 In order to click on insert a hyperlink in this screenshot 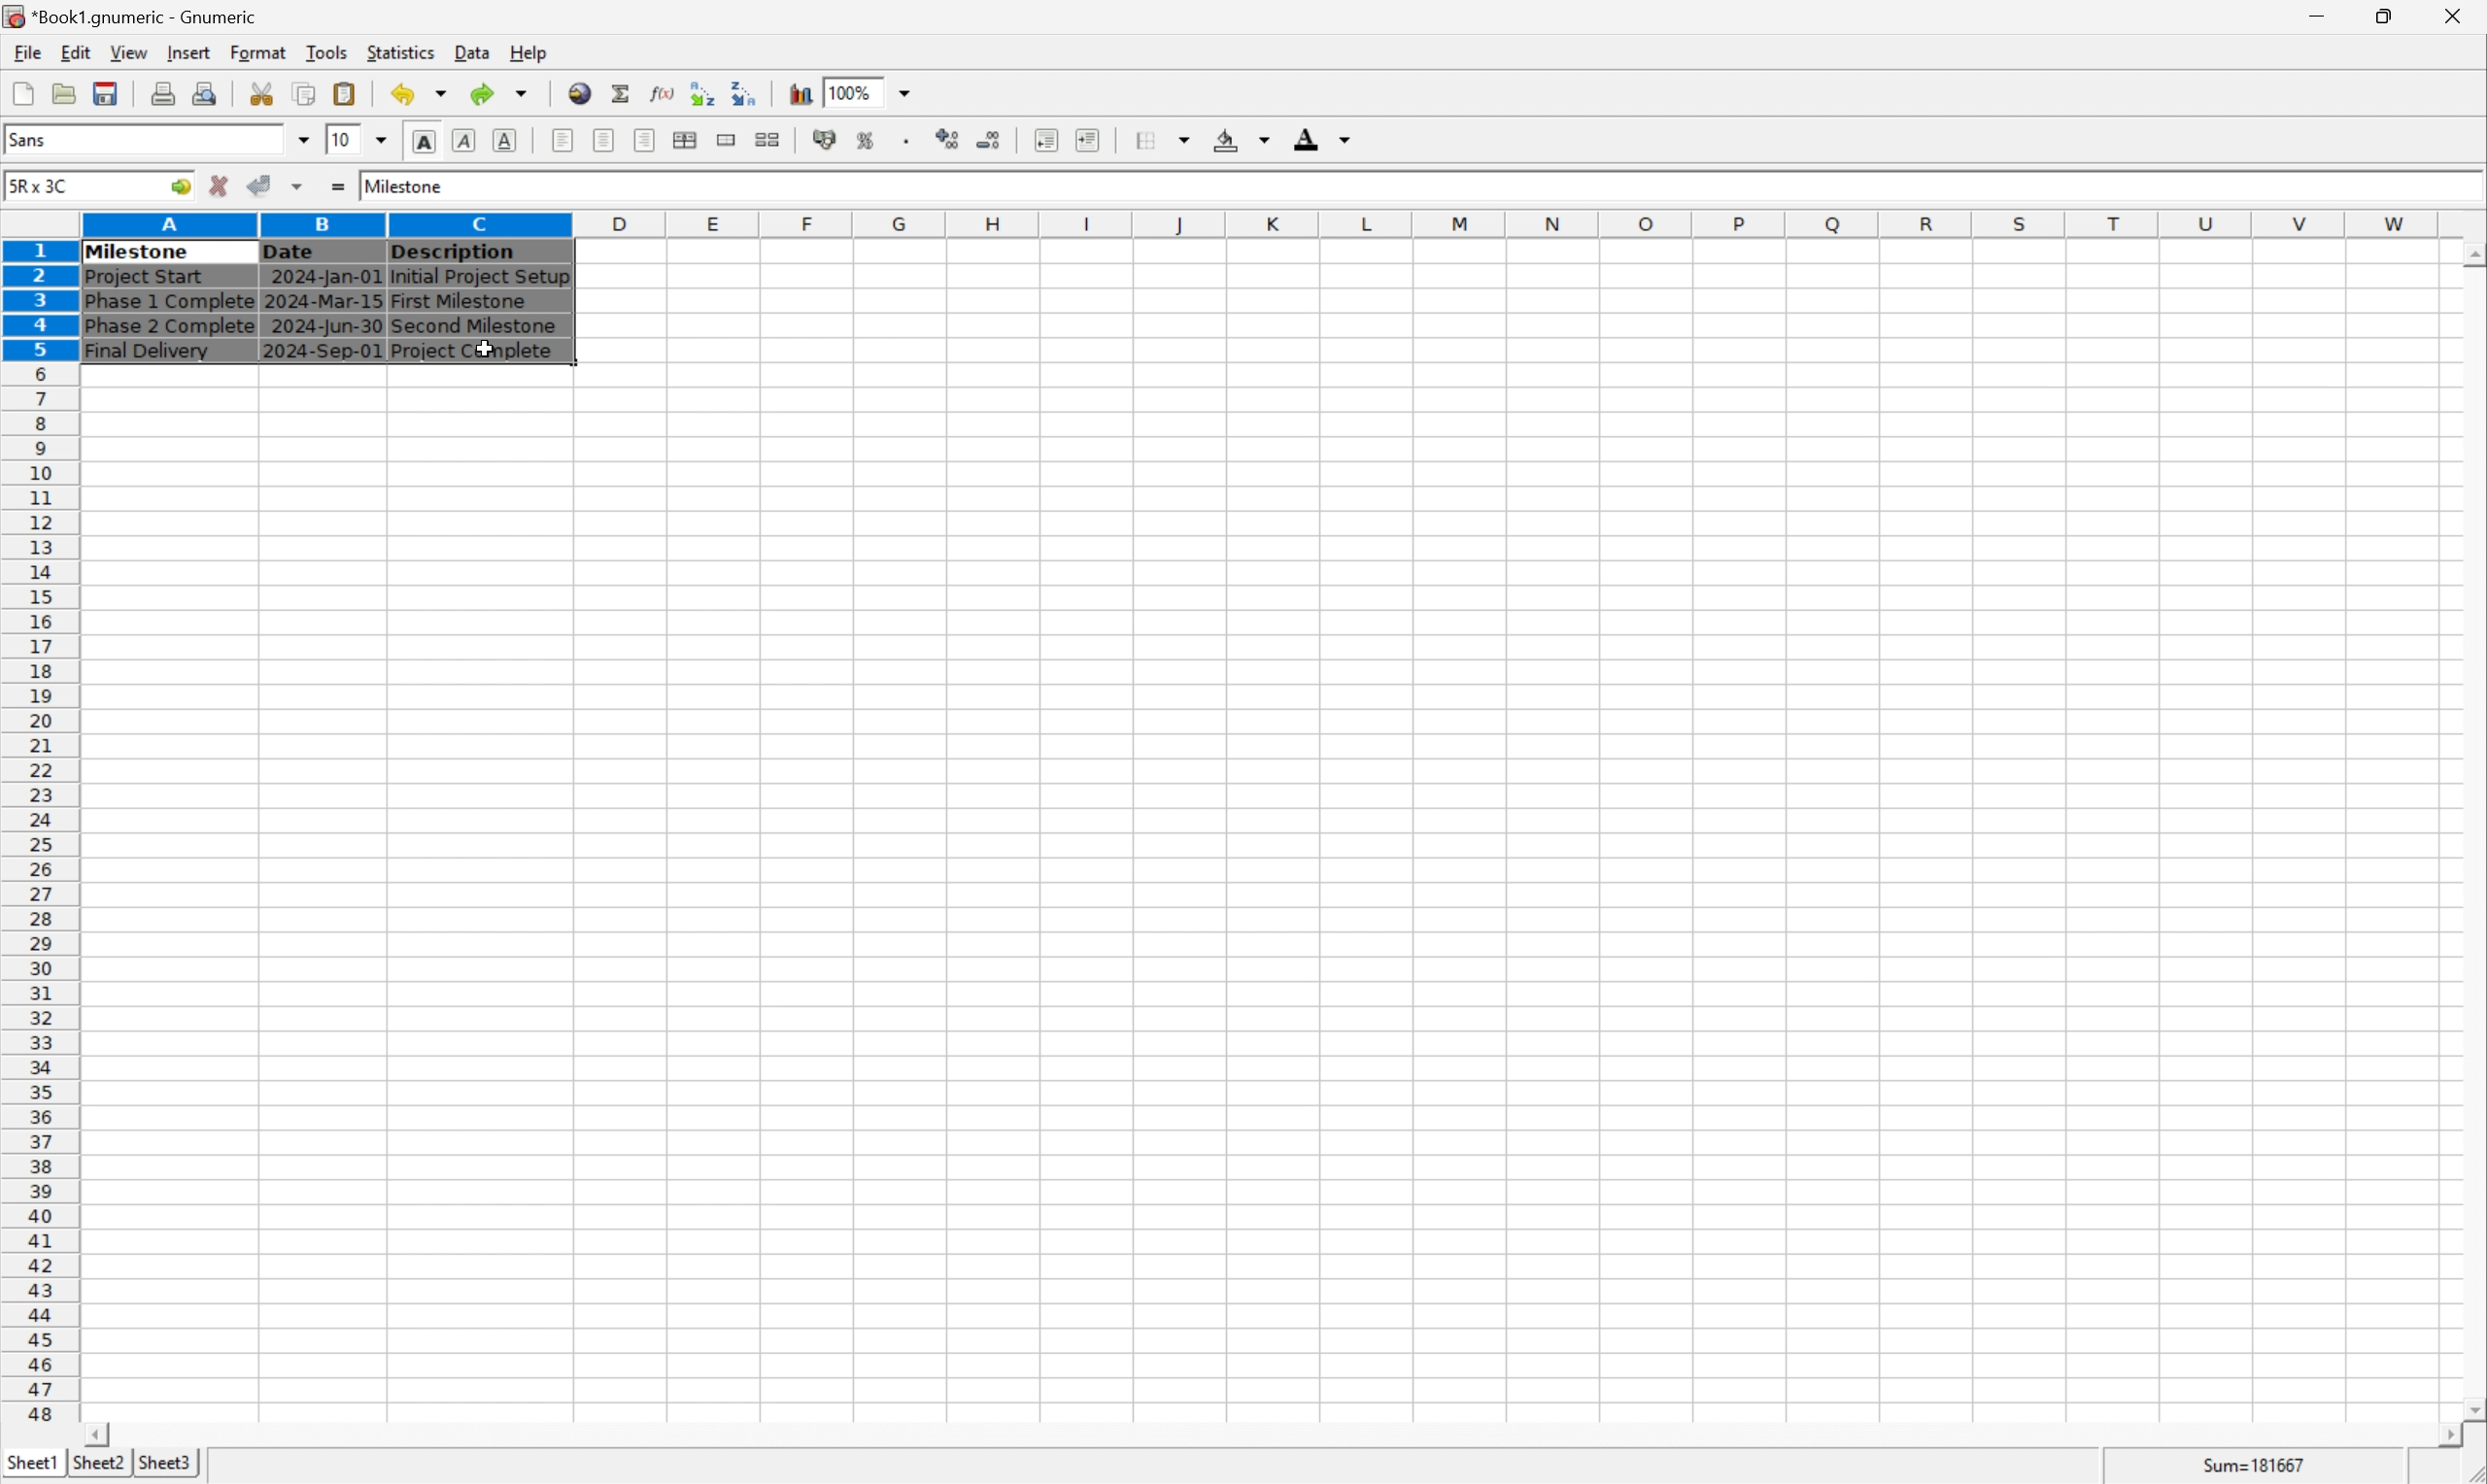, I will do `click(582, 93)`.